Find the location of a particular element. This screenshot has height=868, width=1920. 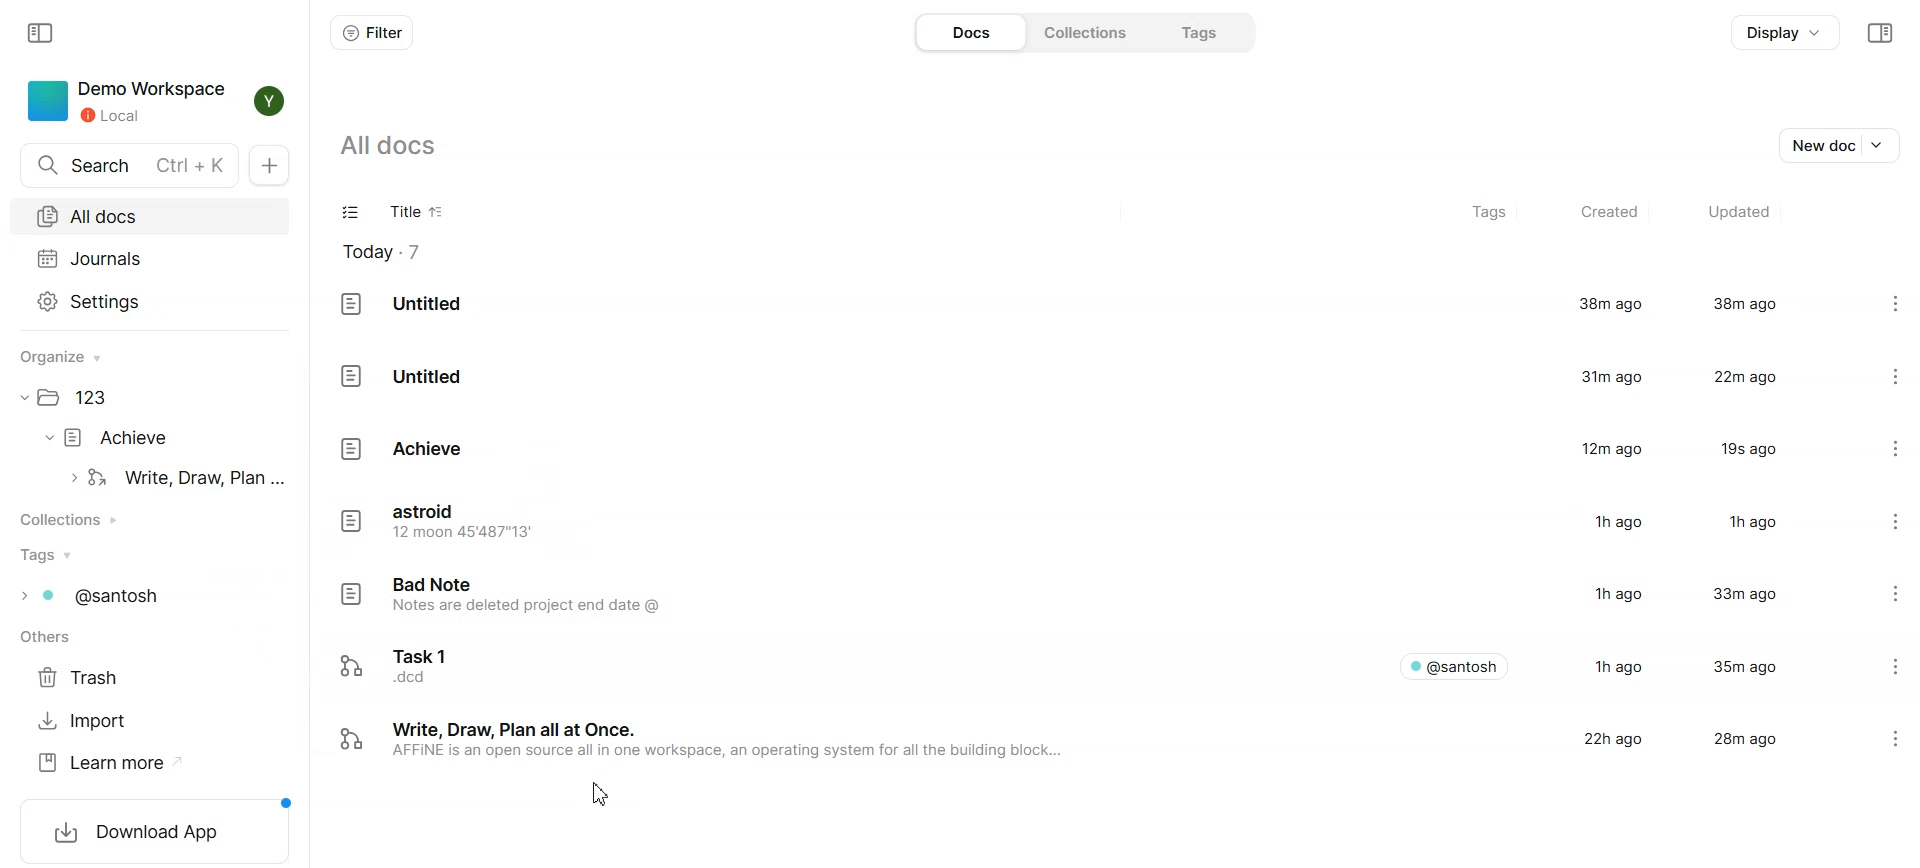

Settings is located at coordinates (1882, 597).